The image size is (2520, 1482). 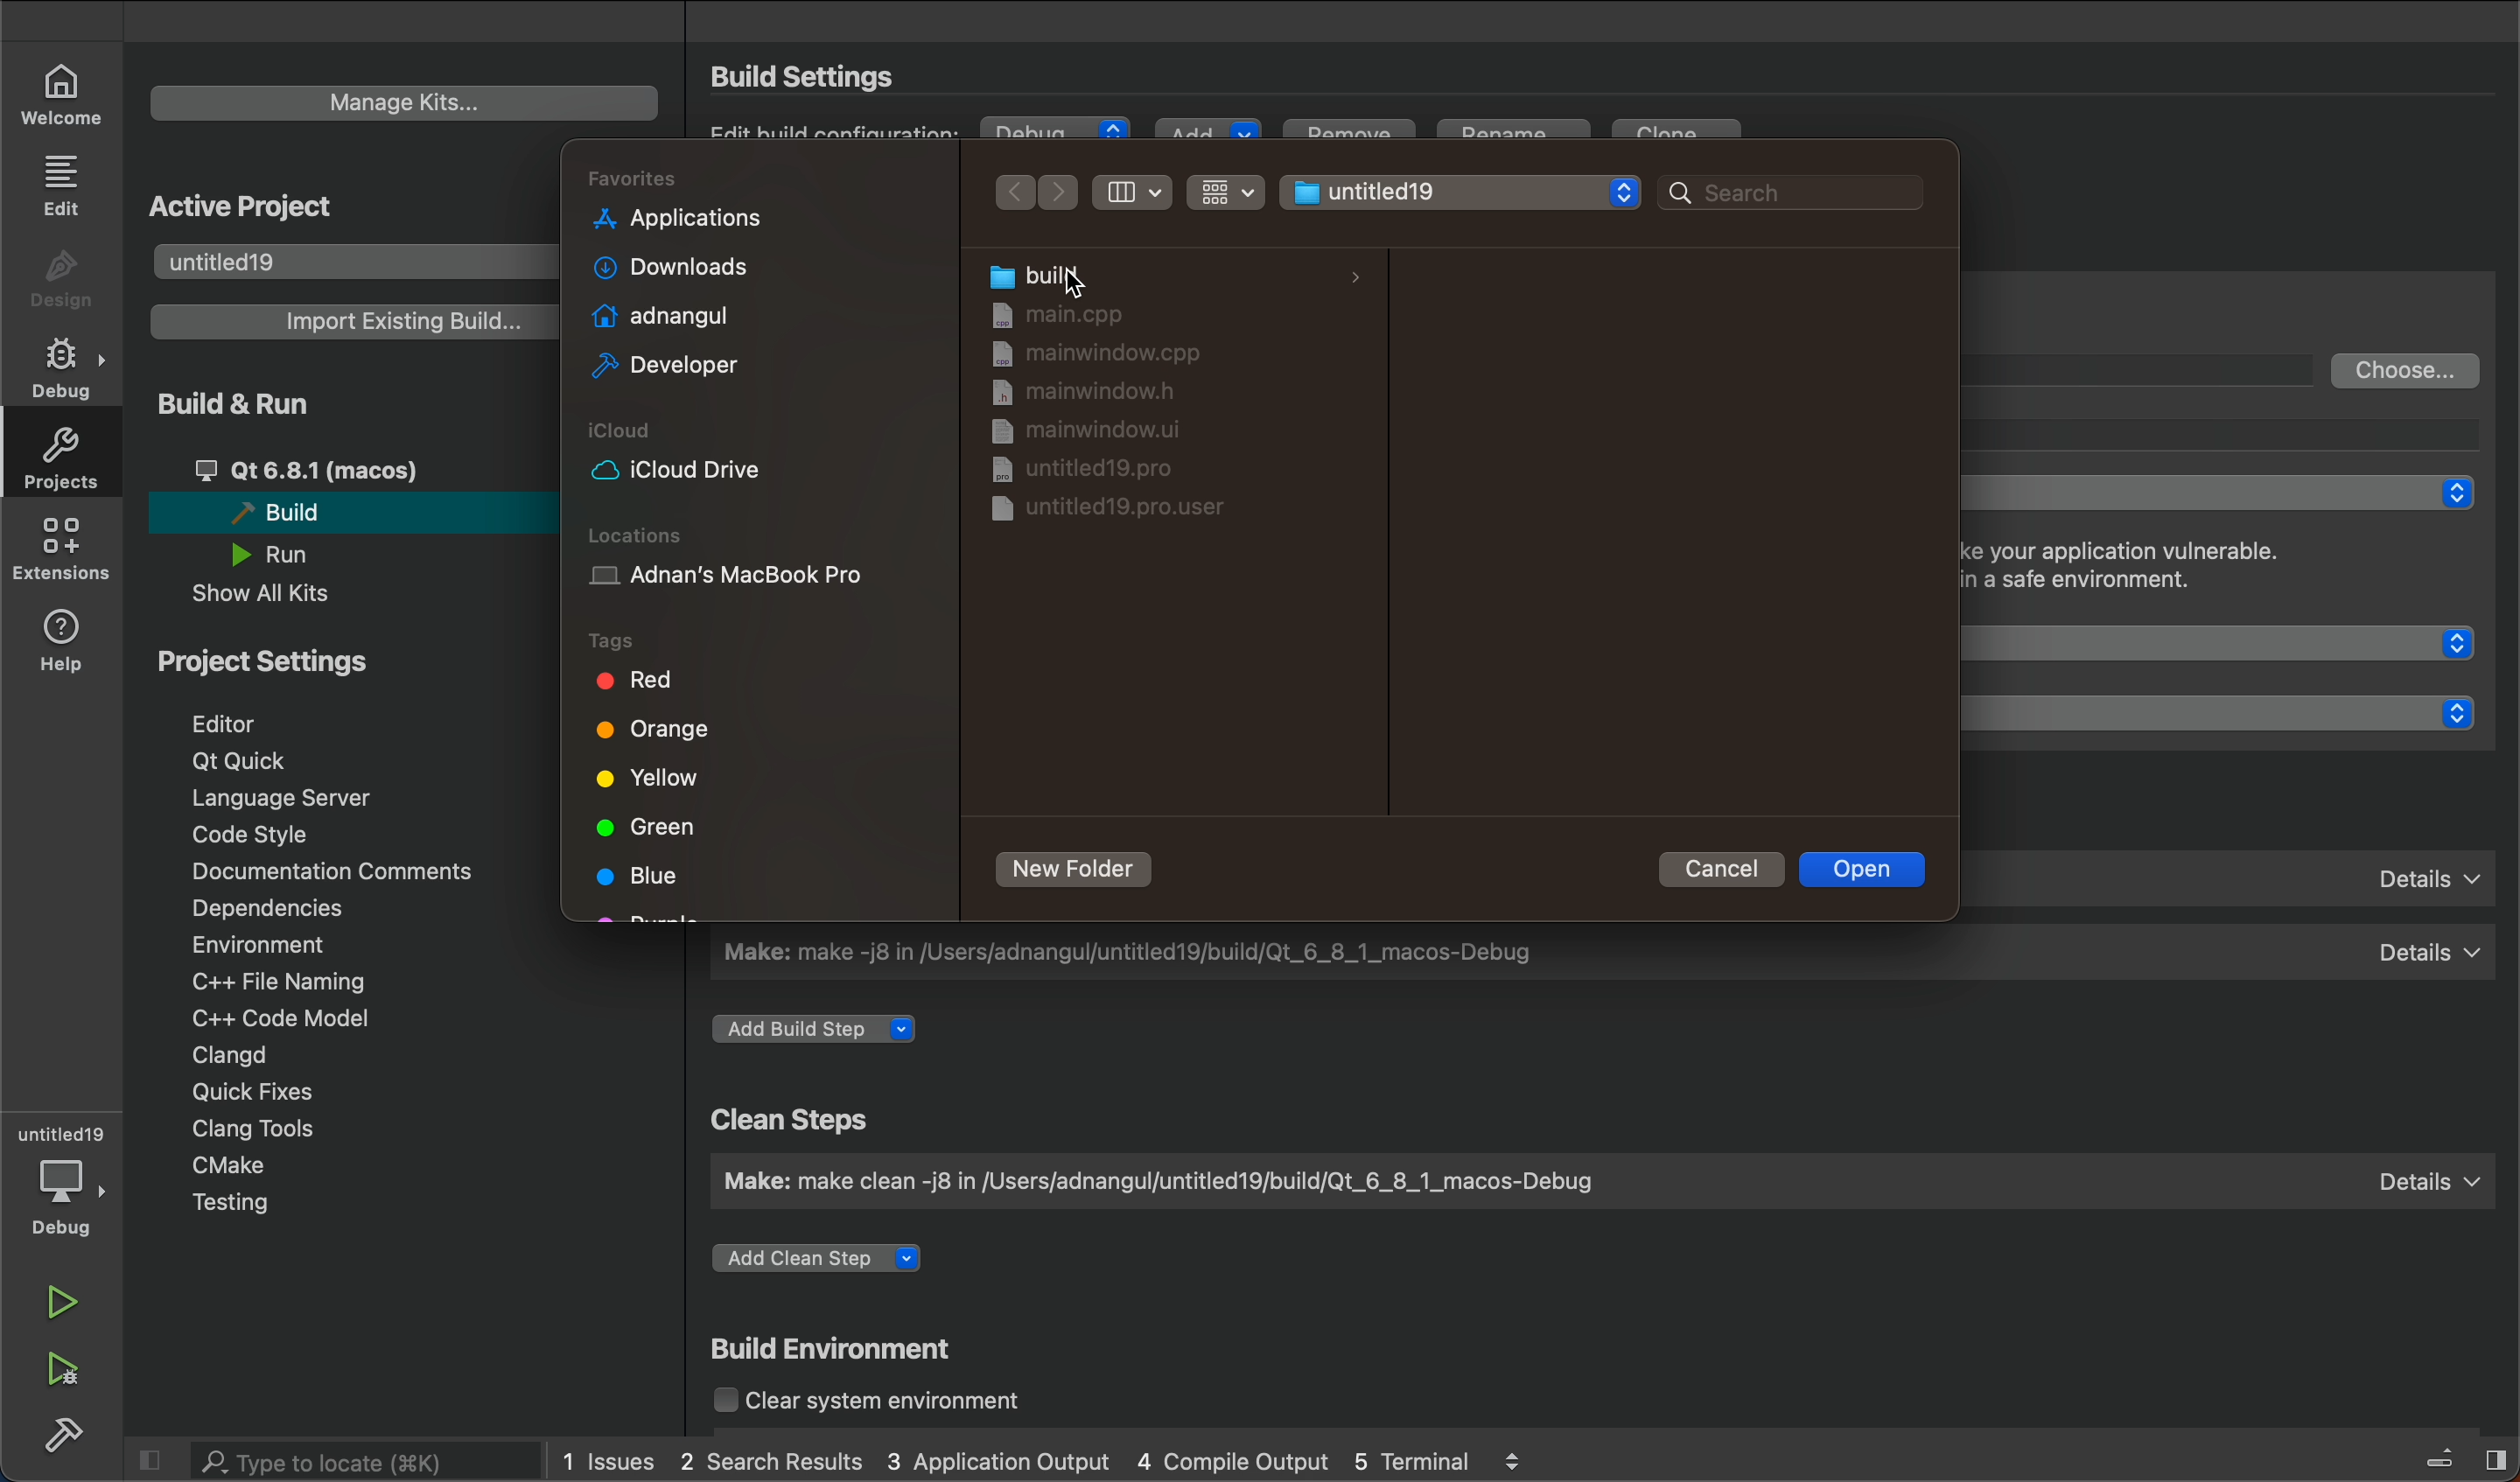 What do you see at coordinates (68, 369) in the screenshot?
I see `debug` at bounding box center [68, 369].